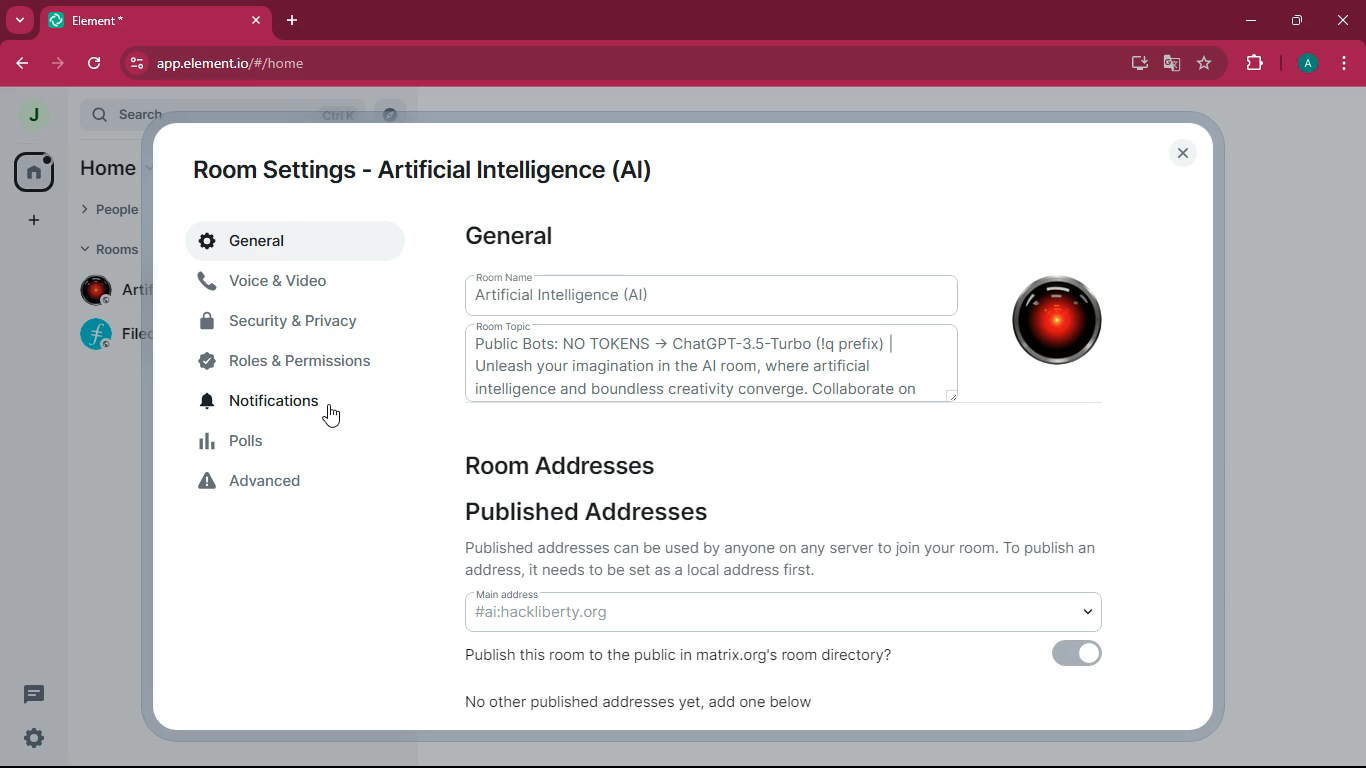 The height and width of the screenshot is (768, 1366). I want to click on group profile picture, so click(1048, 322).